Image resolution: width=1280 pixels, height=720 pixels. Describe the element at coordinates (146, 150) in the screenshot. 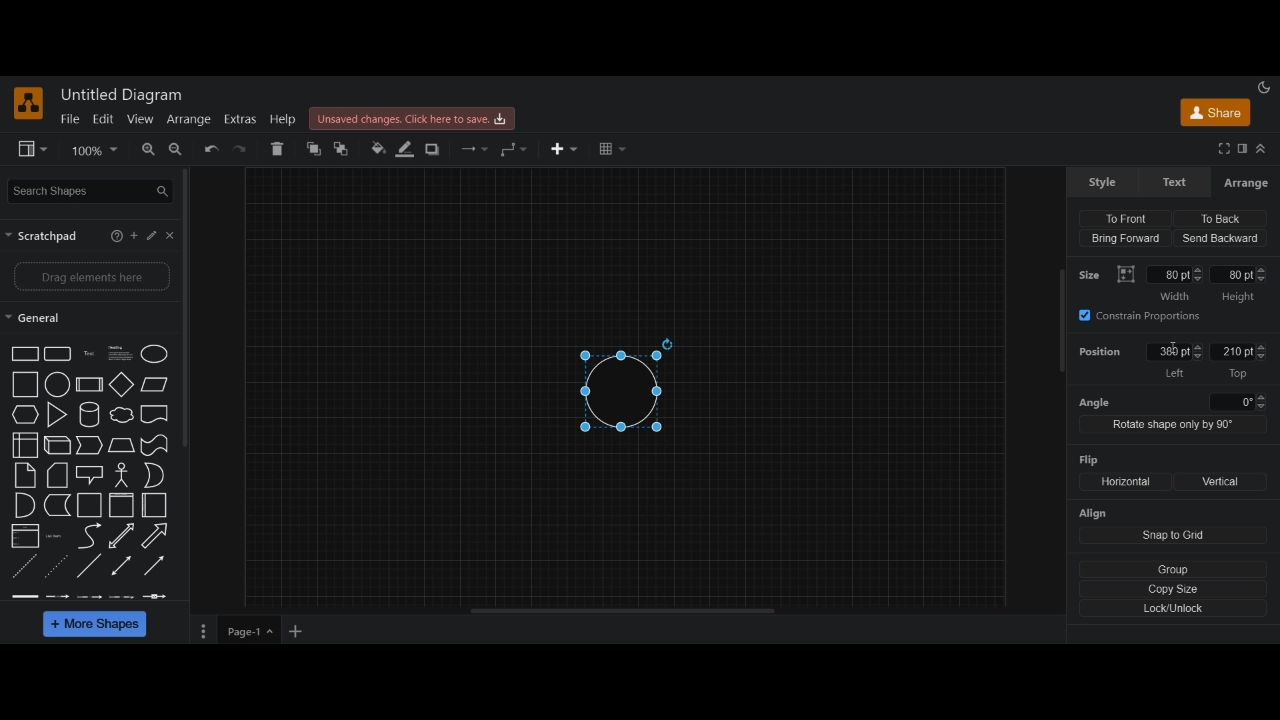

I see `zoom in` at that location.